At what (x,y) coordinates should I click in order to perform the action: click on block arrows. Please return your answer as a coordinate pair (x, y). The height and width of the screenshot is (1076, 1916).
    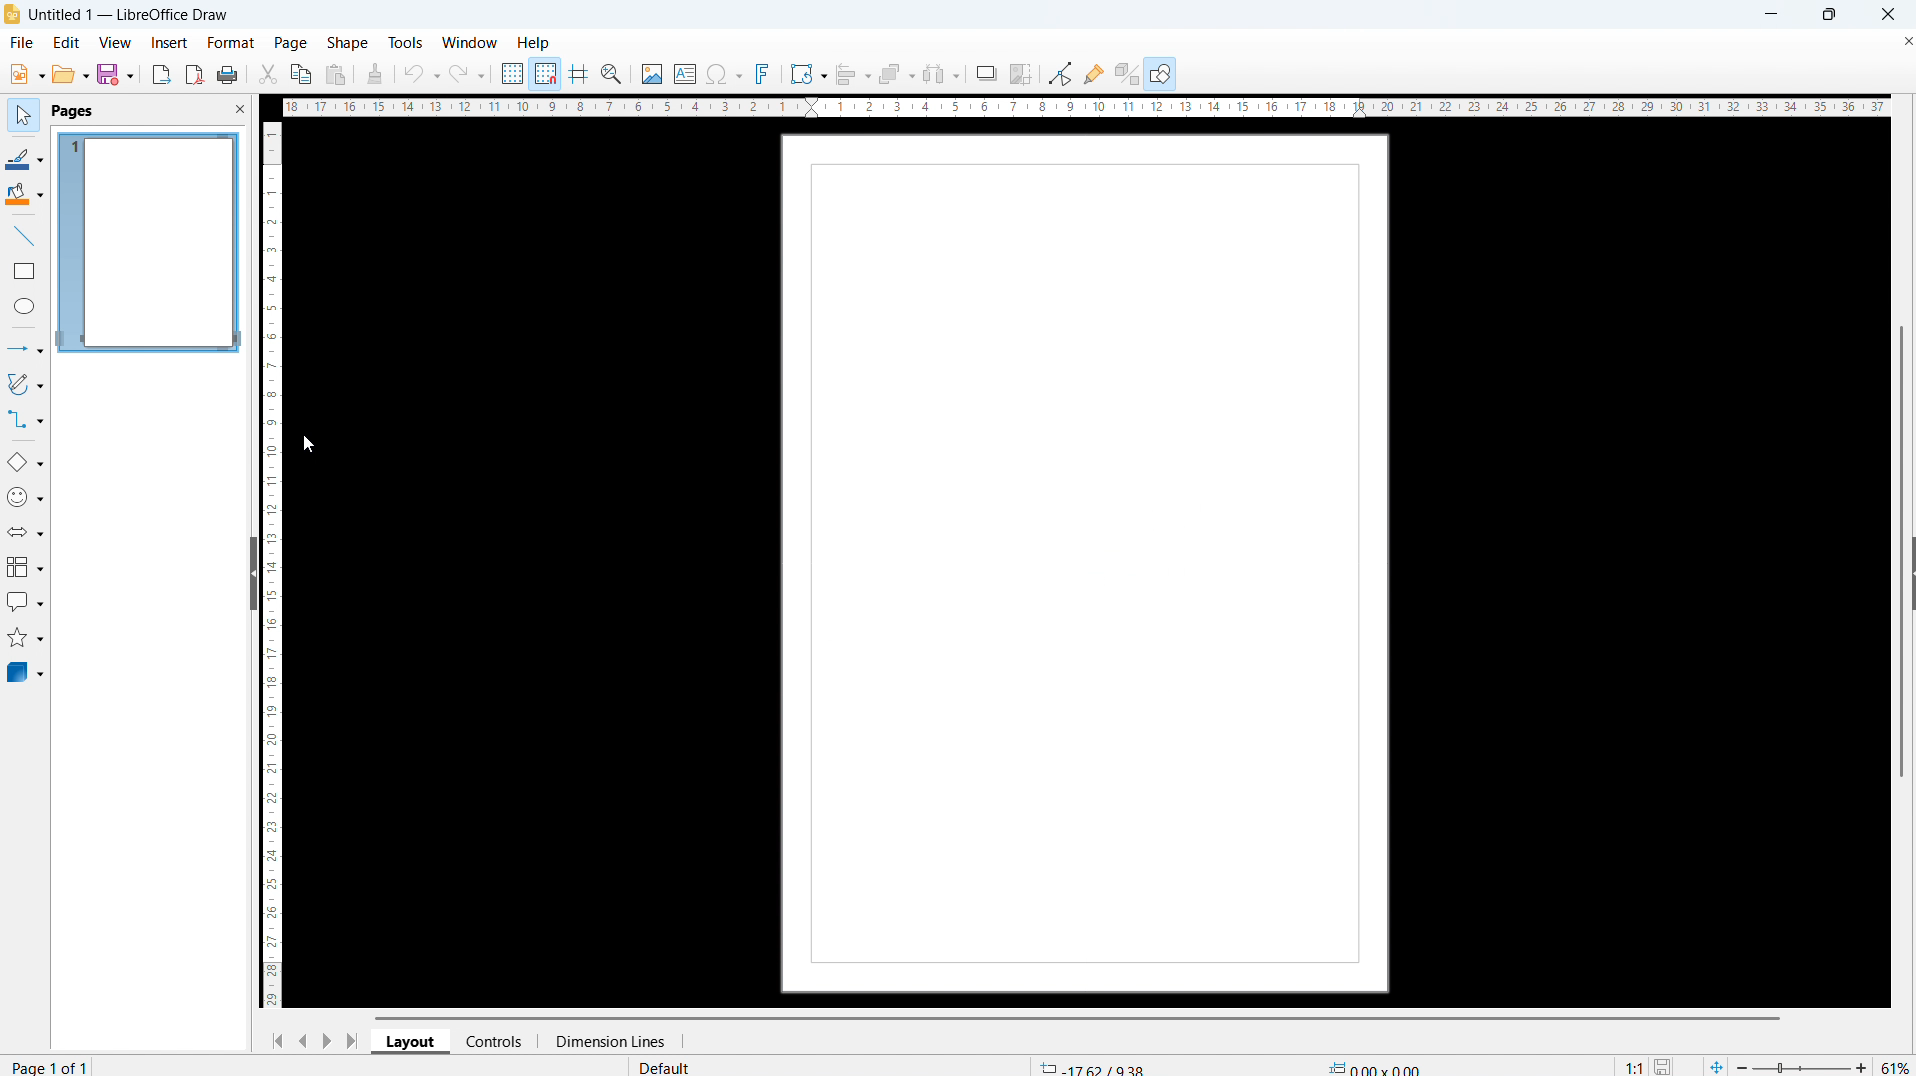
    Looking at the image, I should click on (25, 532).